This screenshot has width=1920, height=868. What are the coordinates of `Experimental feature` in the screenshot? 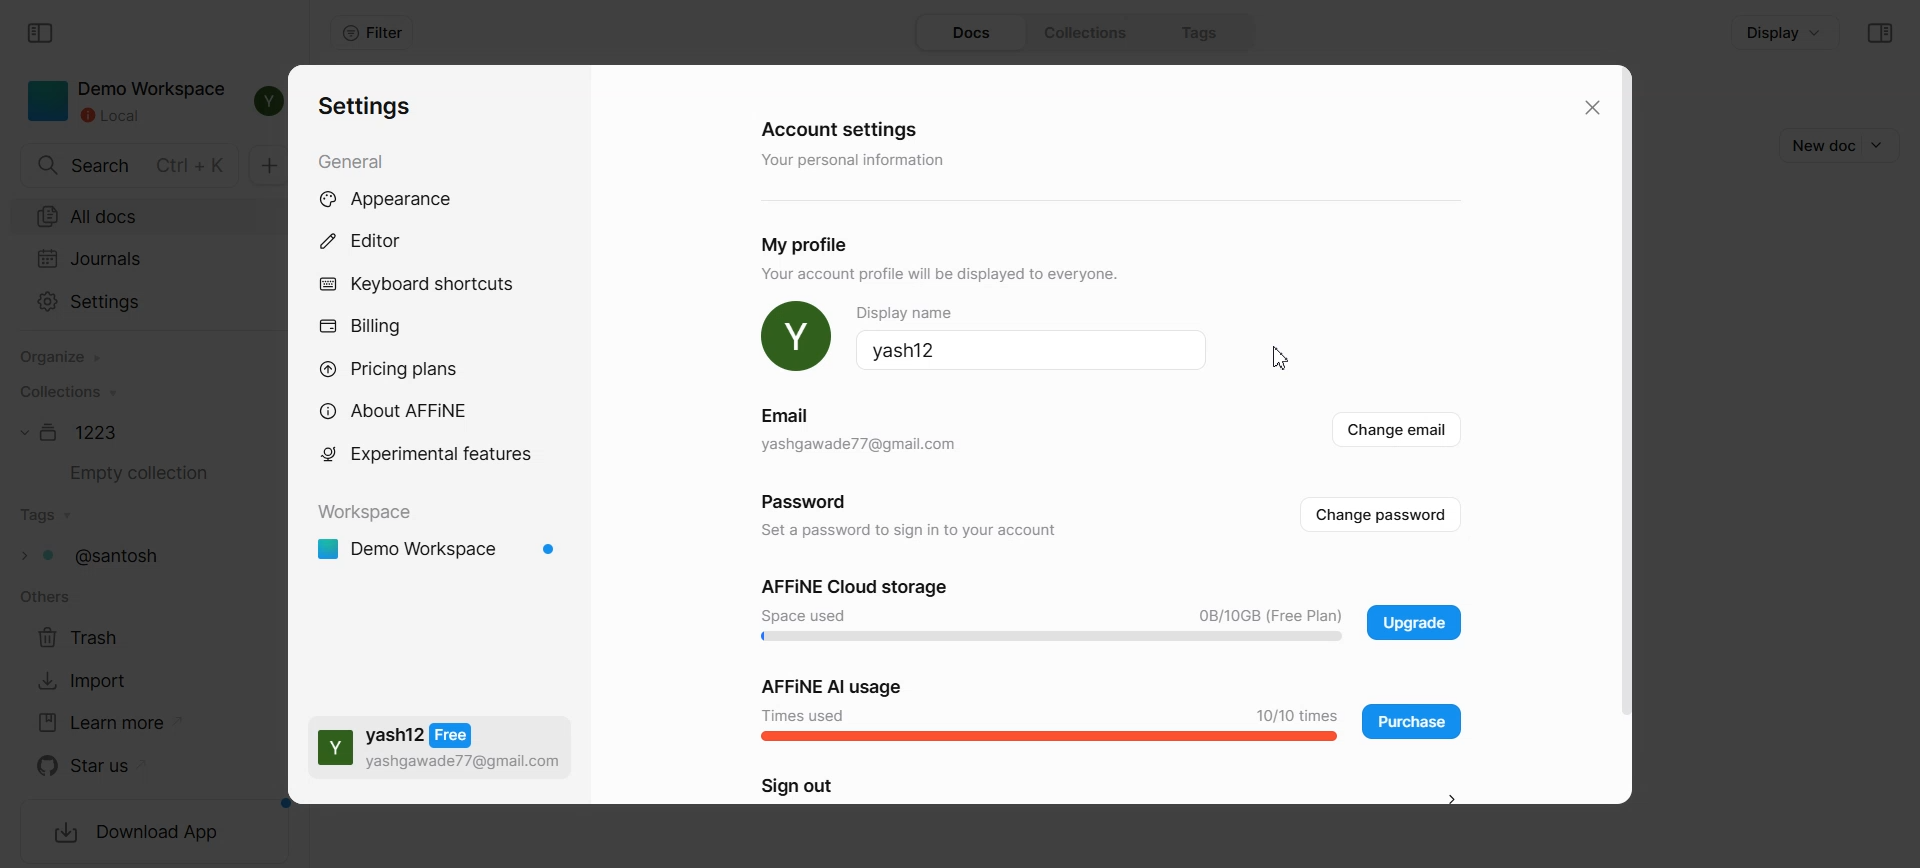 It's located at (426, 453).